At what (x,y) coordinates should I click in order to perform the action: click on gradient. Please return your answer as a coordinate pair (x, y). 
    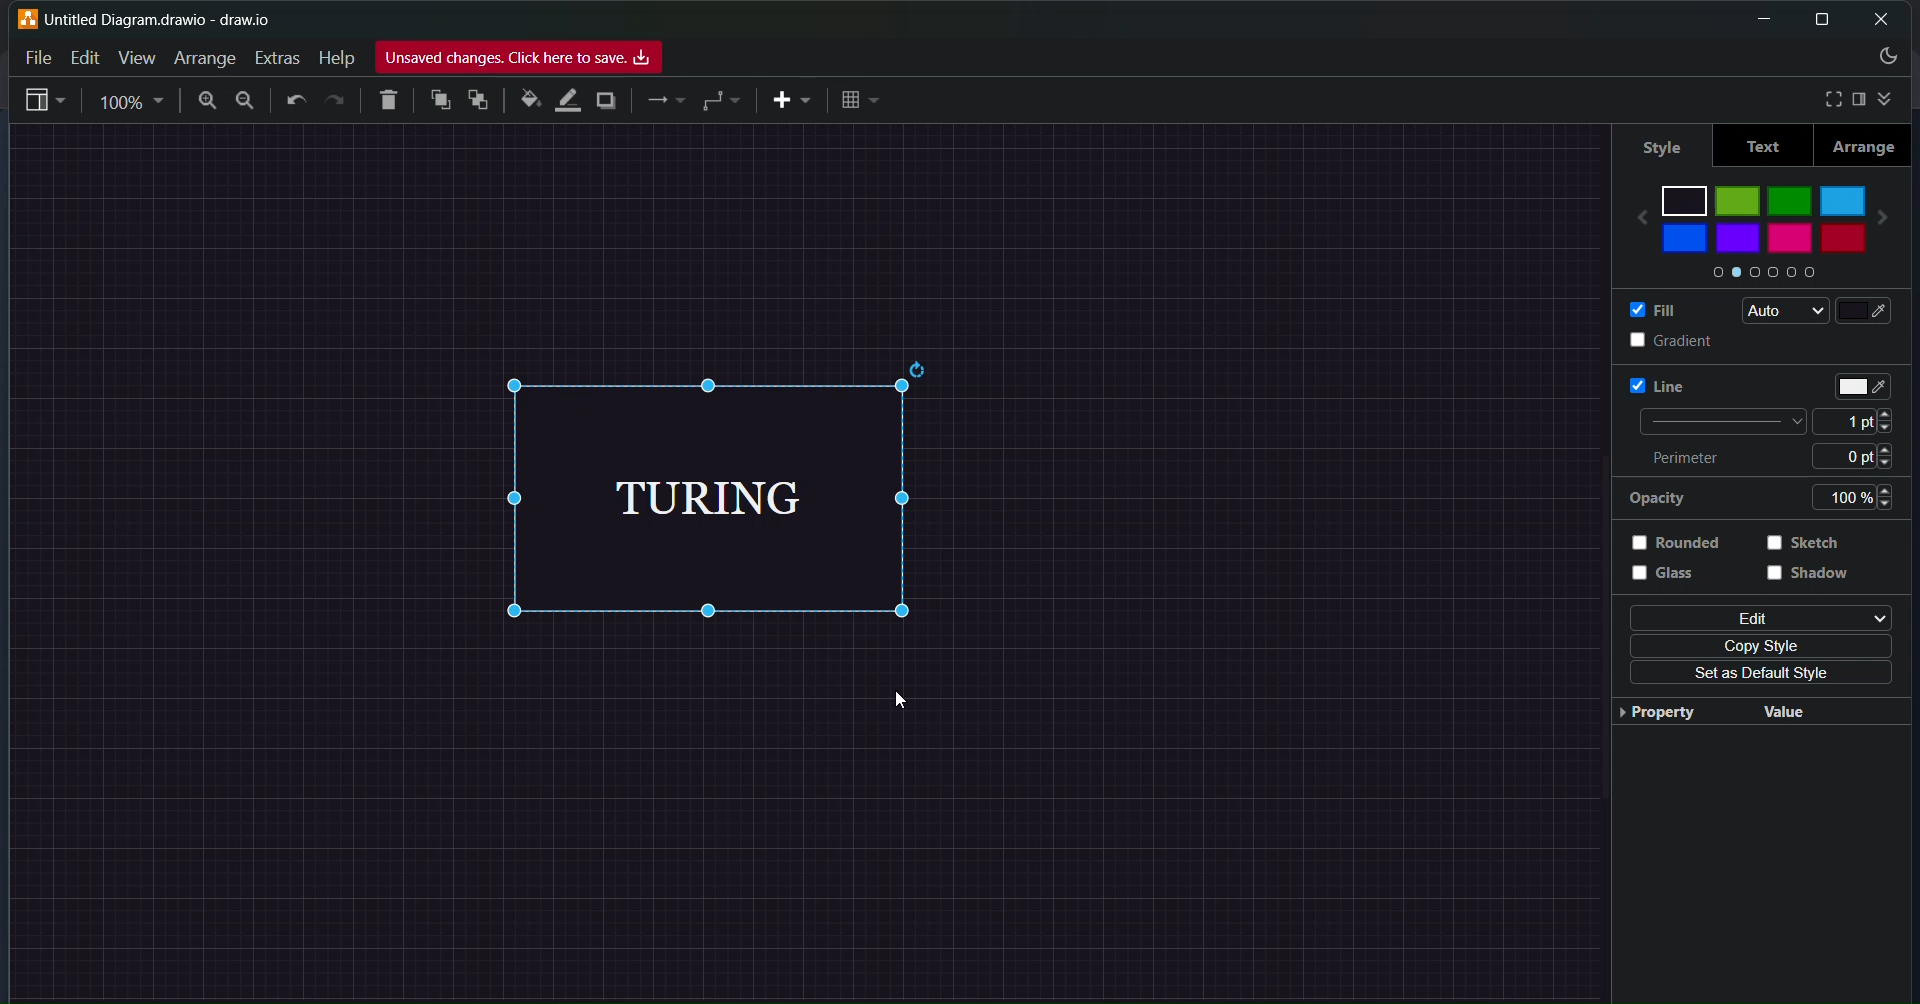
    Looking at the image, I should click on (1652, 340).